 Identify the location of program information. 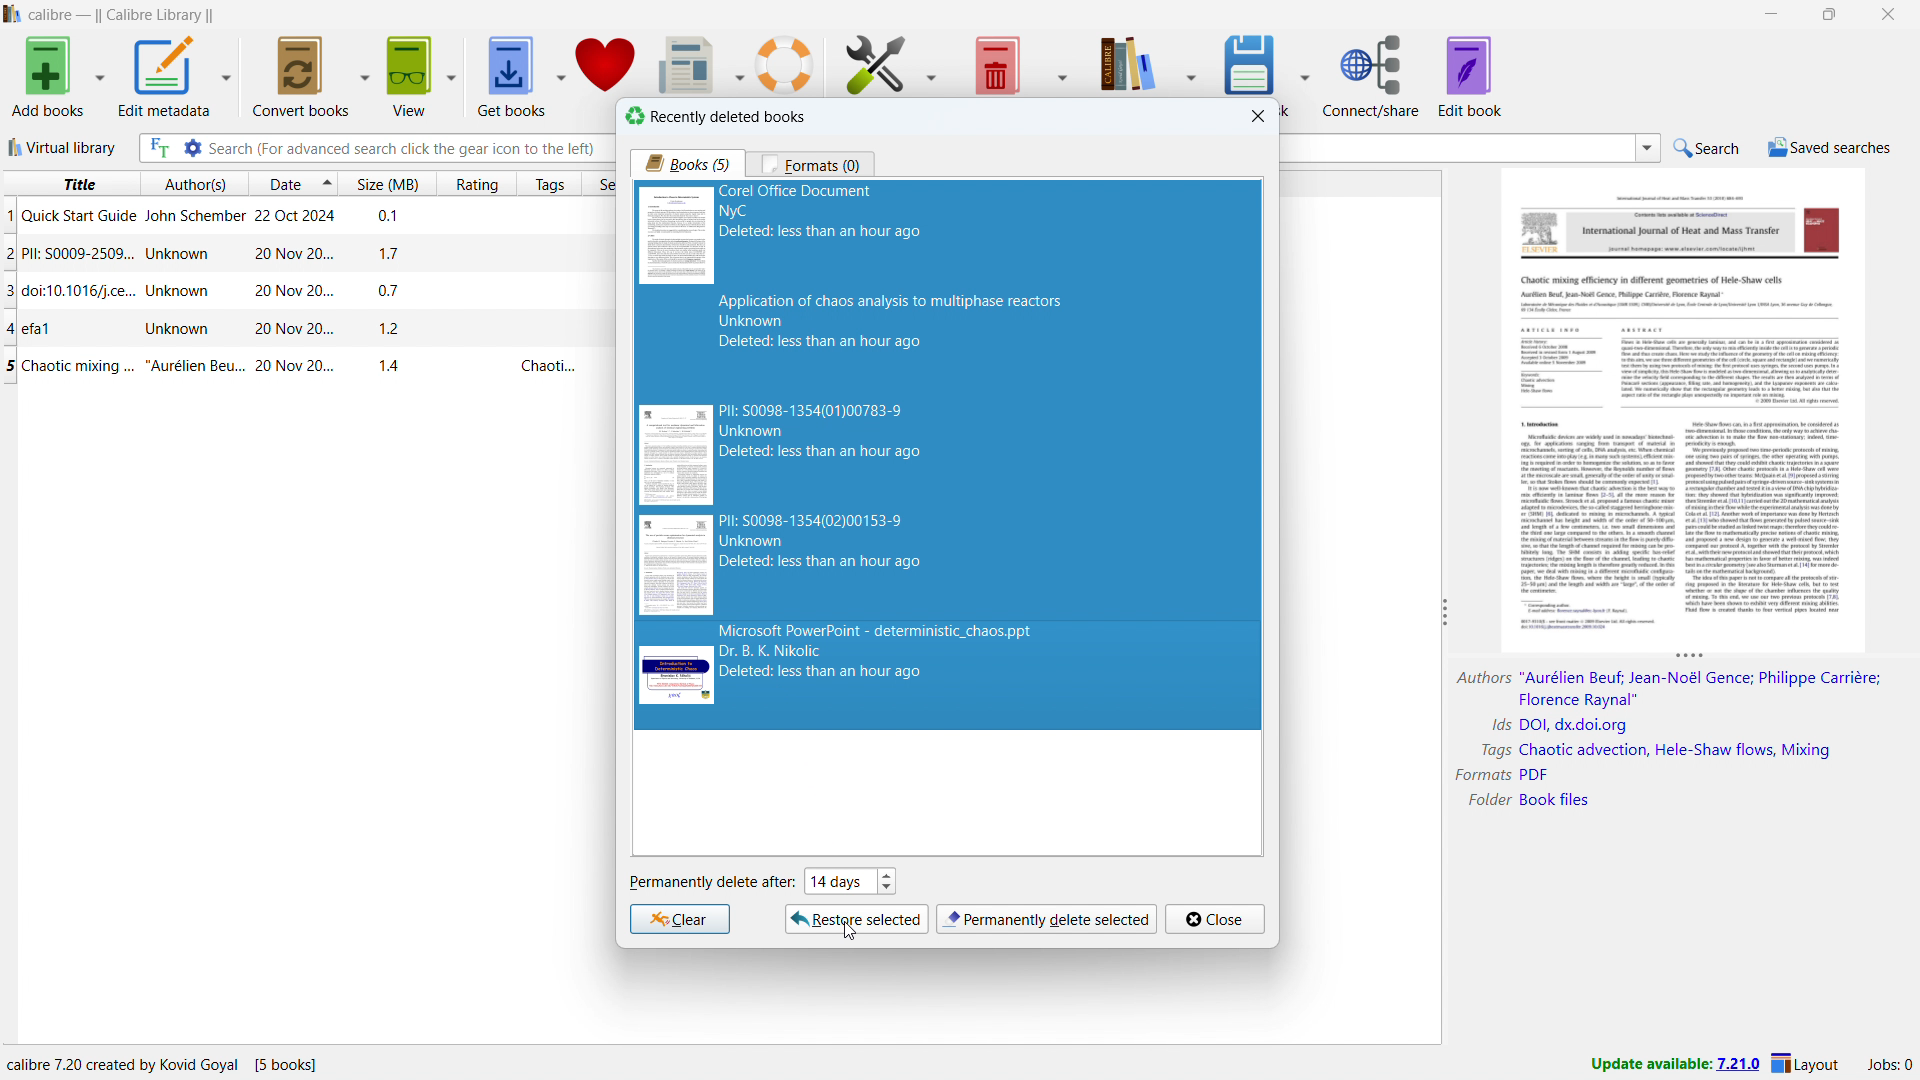
(169, 1063).